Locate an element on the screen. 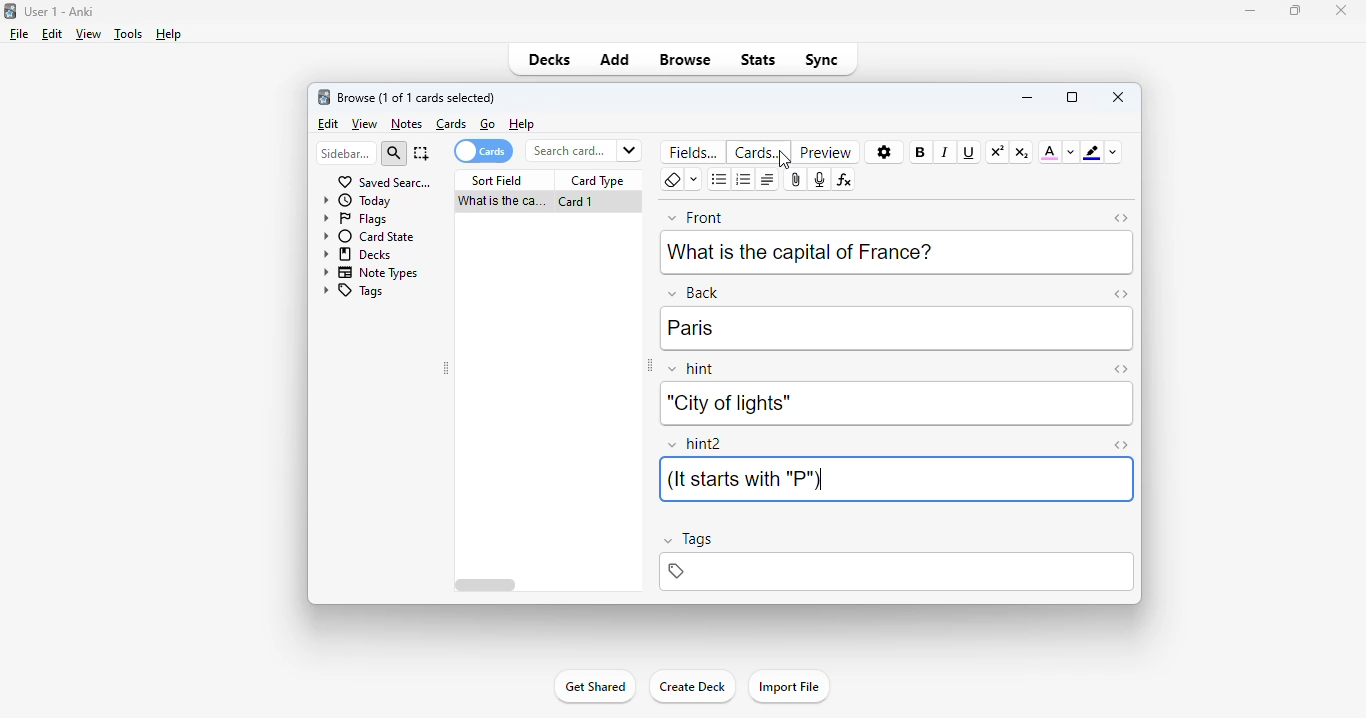 This screenshot has width=1366, height=718. options is located at coordinates (885, 153).